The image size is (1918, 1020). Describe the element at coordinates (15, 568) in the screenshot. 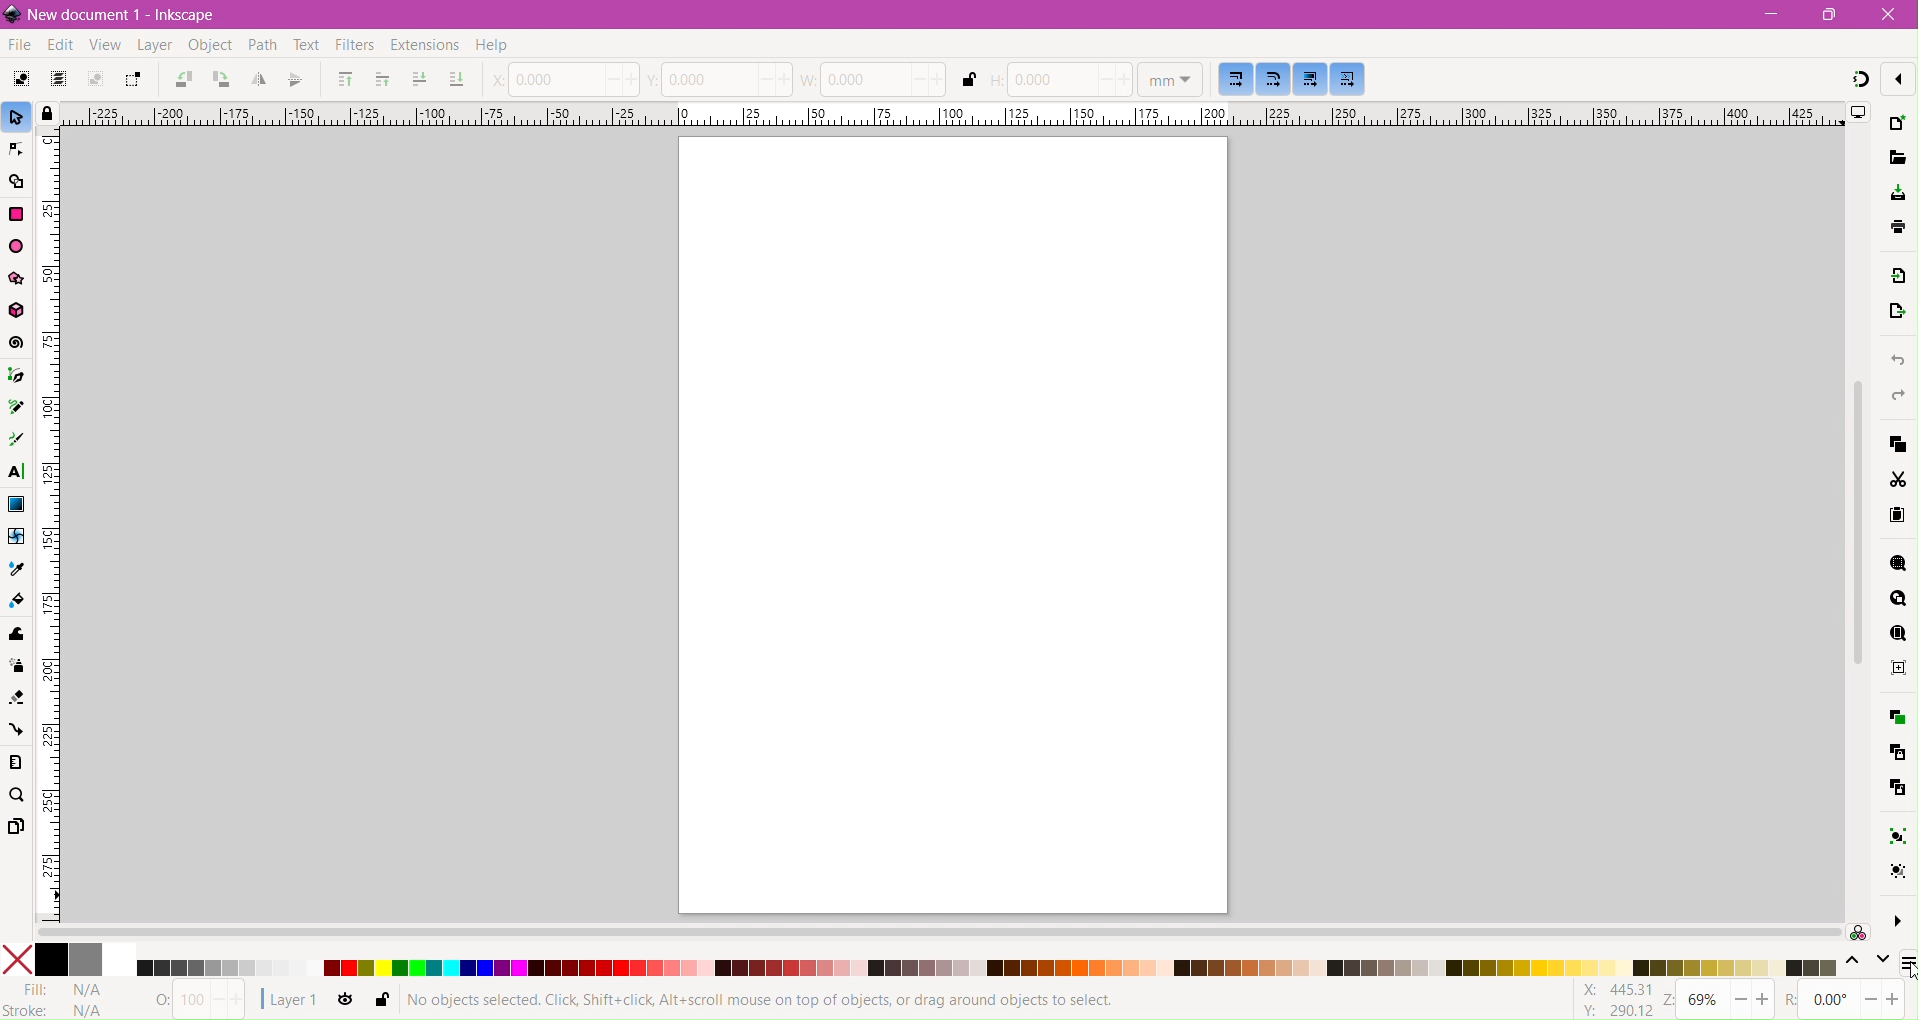

I see `Dropper Tool` at that location.